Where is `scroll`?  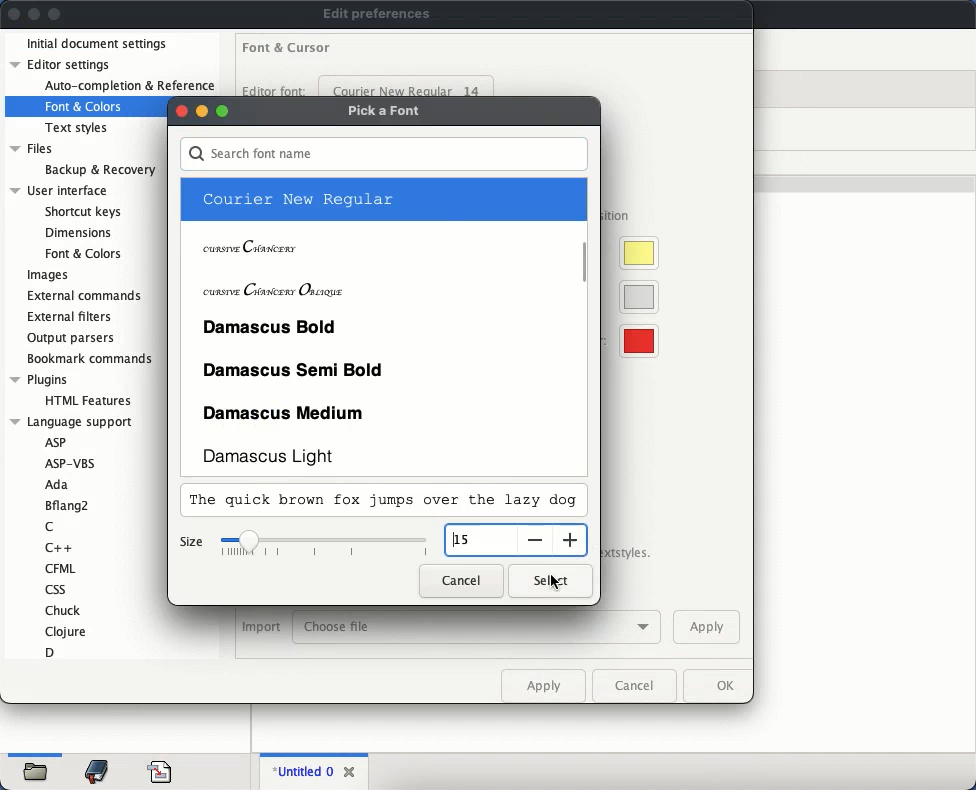
scroll is located at coordinates (587, 260).